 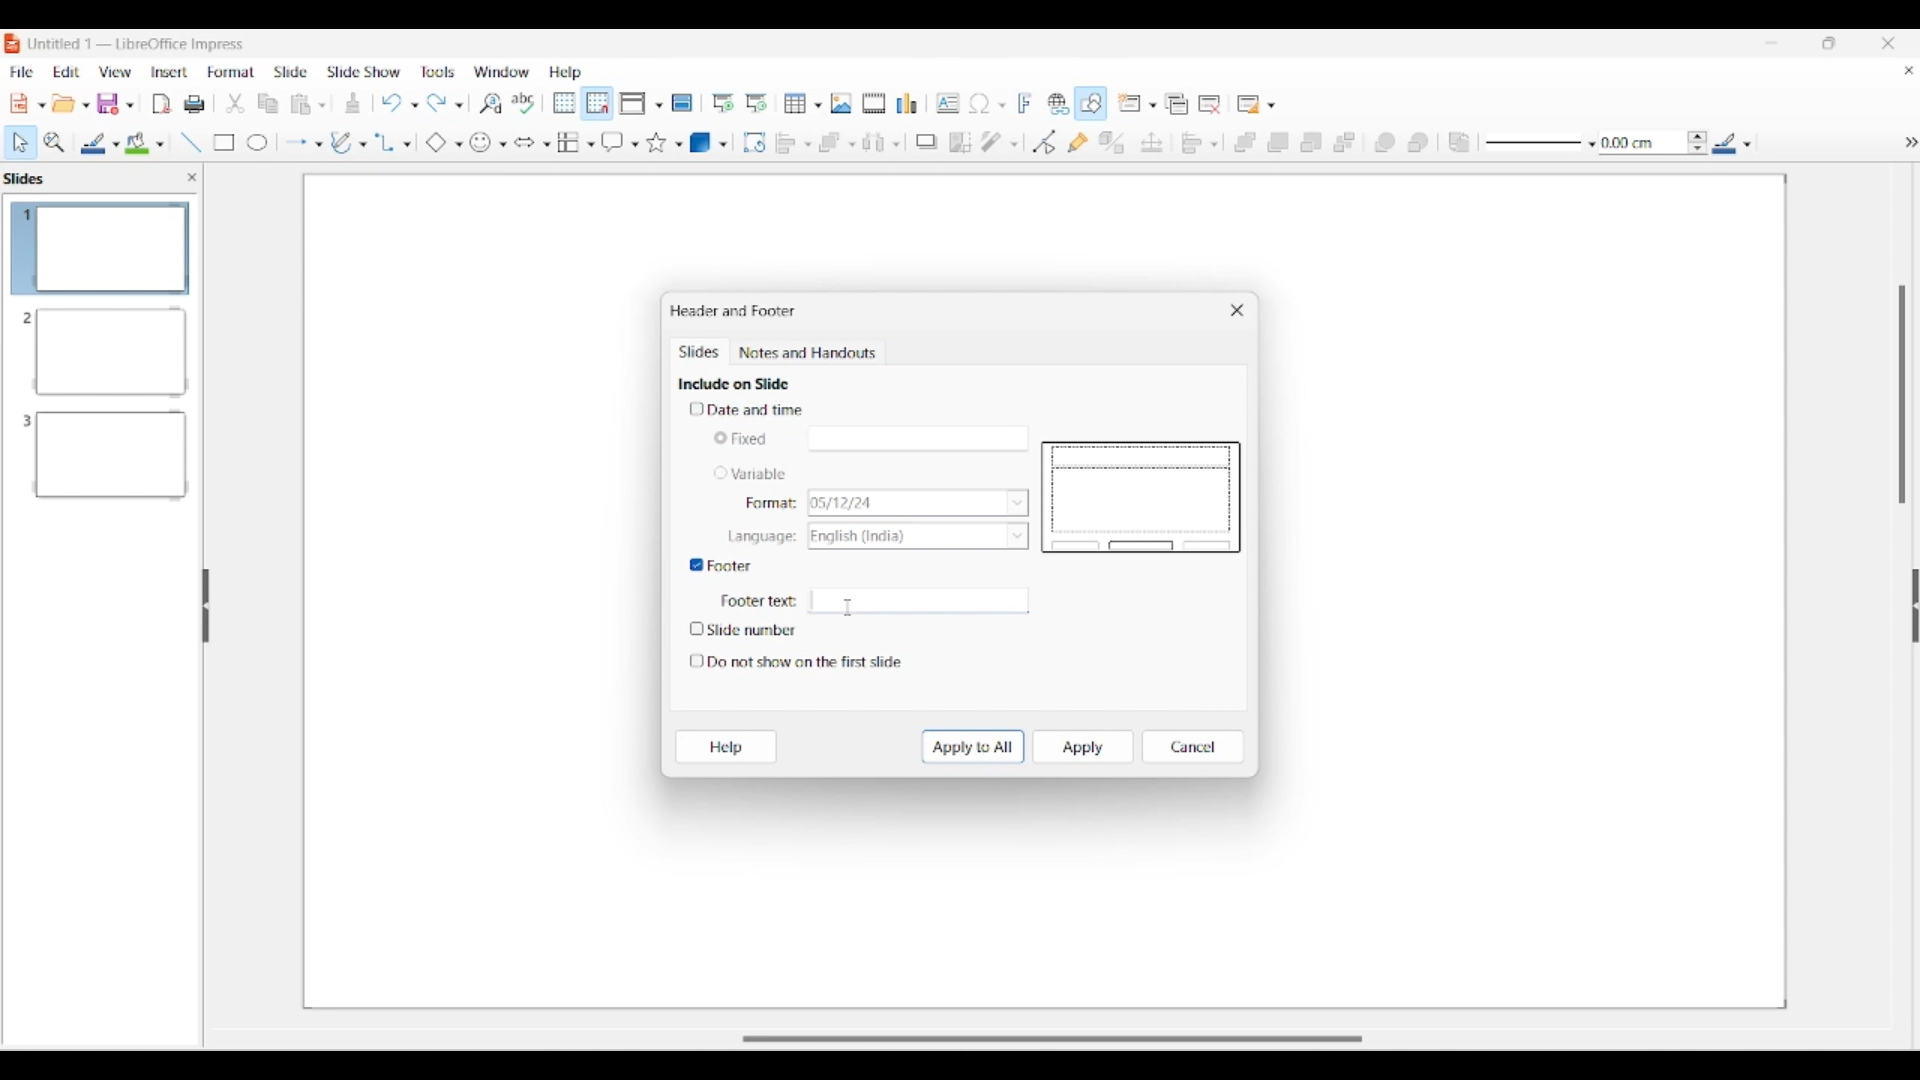 What do you see at coordinates (748, 410) in the screenshot?
I see `Toggle for date and time` at bounding box center [748, 410].